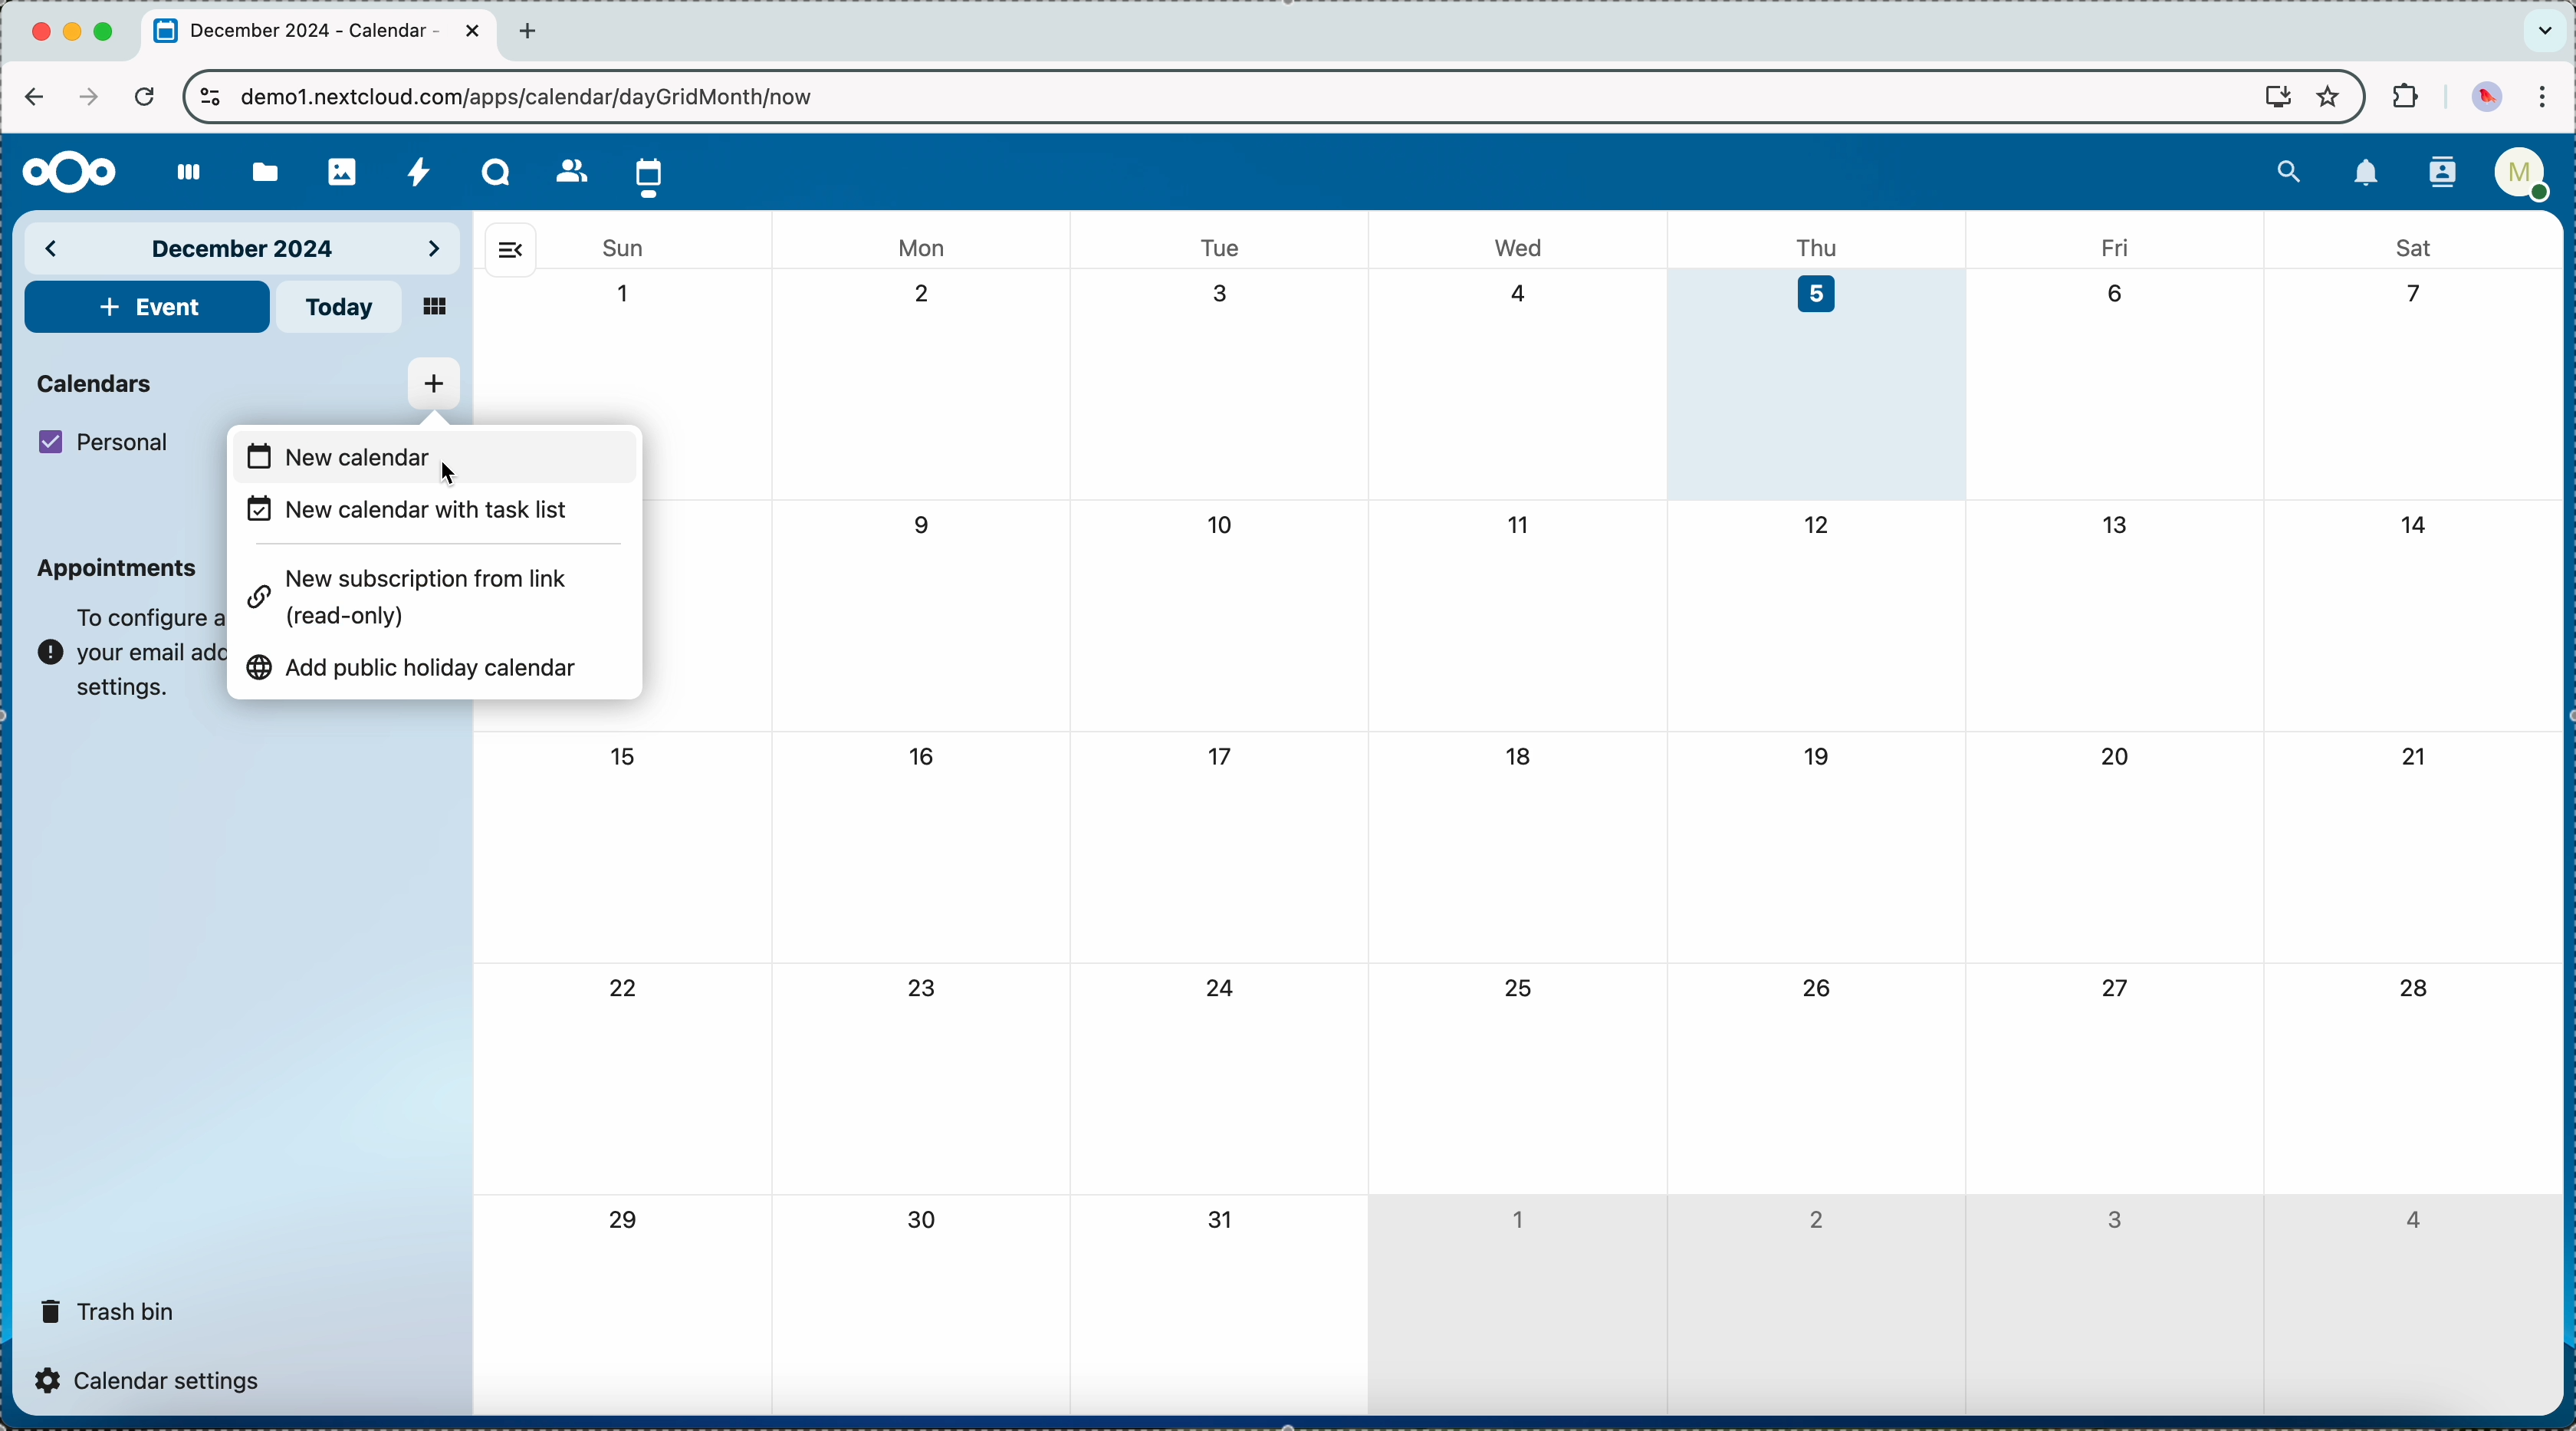 The height and width of the screenshot is (1431, 2576). What do you see at coordinates (1521, 756) in the screenshot?
I see `18` at bounding box center [1521, 756].